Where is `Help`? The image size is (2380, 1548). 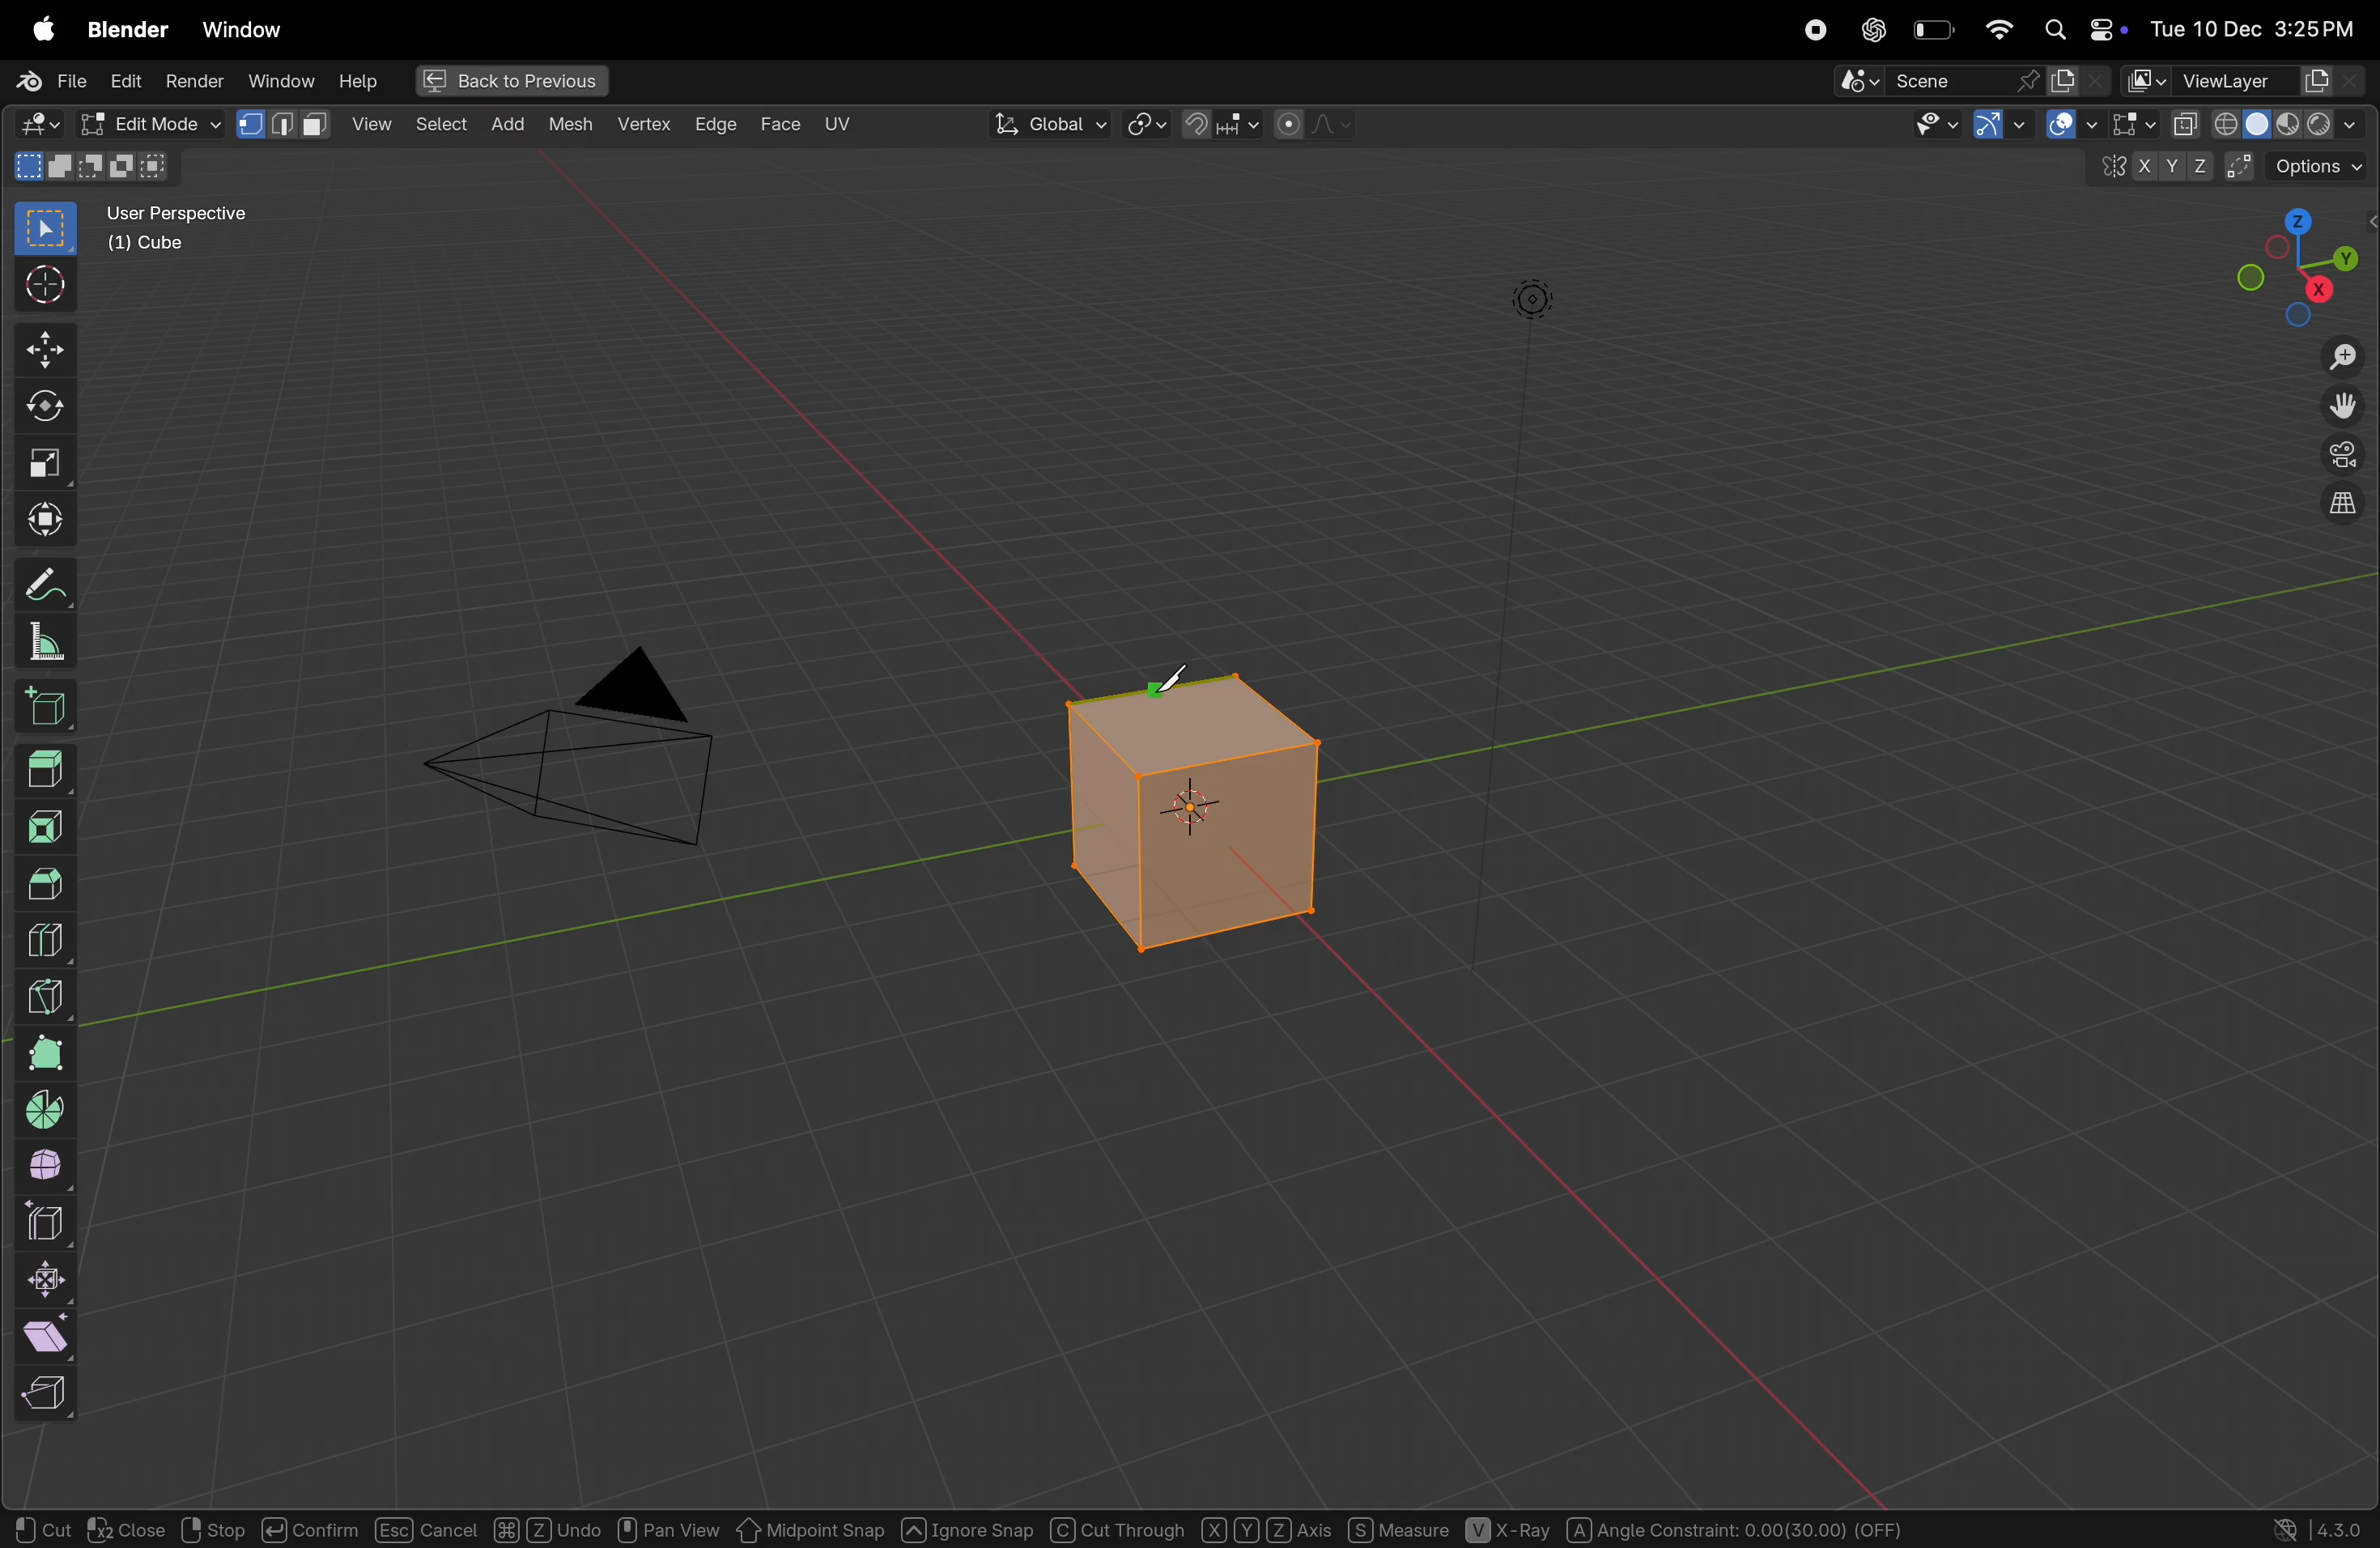
Help is located at coordinates (360, 81).